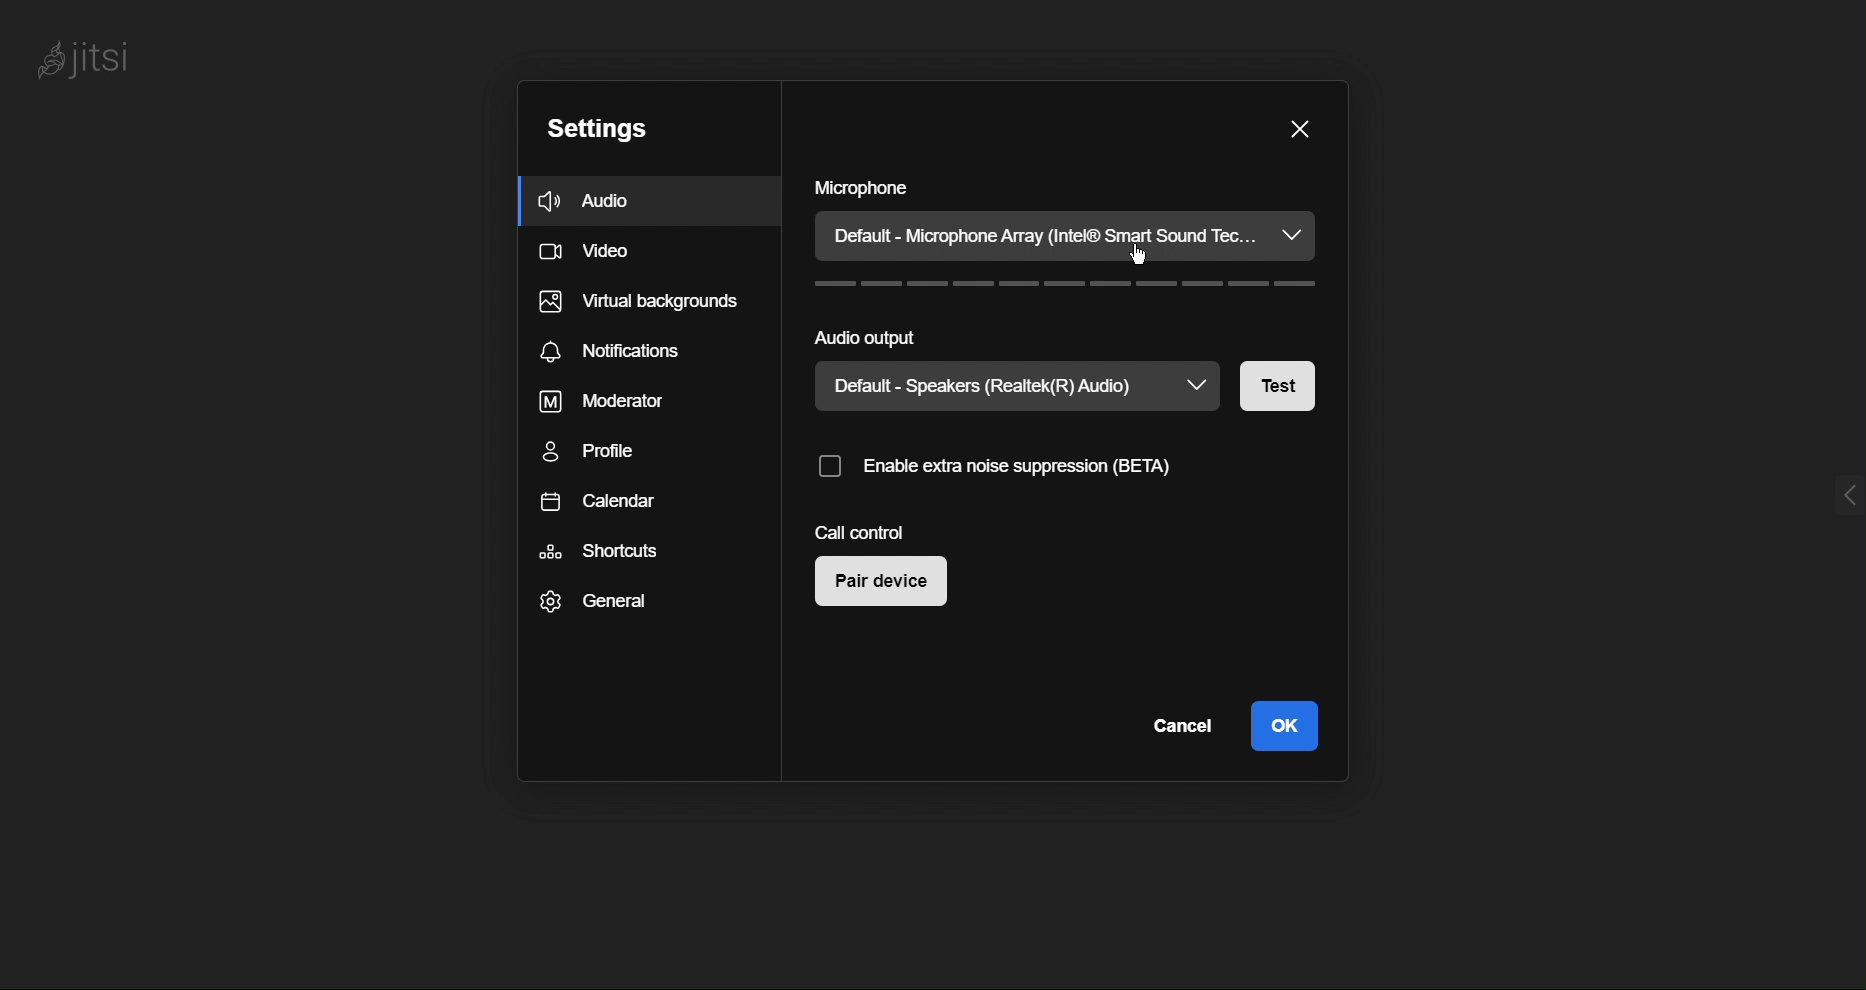 This screenshot has height=990, width=1866. Describe the element at coordinates (1034, 468) in the screenshot. I see `Enable extra noise suppression(BETA)` at that location.